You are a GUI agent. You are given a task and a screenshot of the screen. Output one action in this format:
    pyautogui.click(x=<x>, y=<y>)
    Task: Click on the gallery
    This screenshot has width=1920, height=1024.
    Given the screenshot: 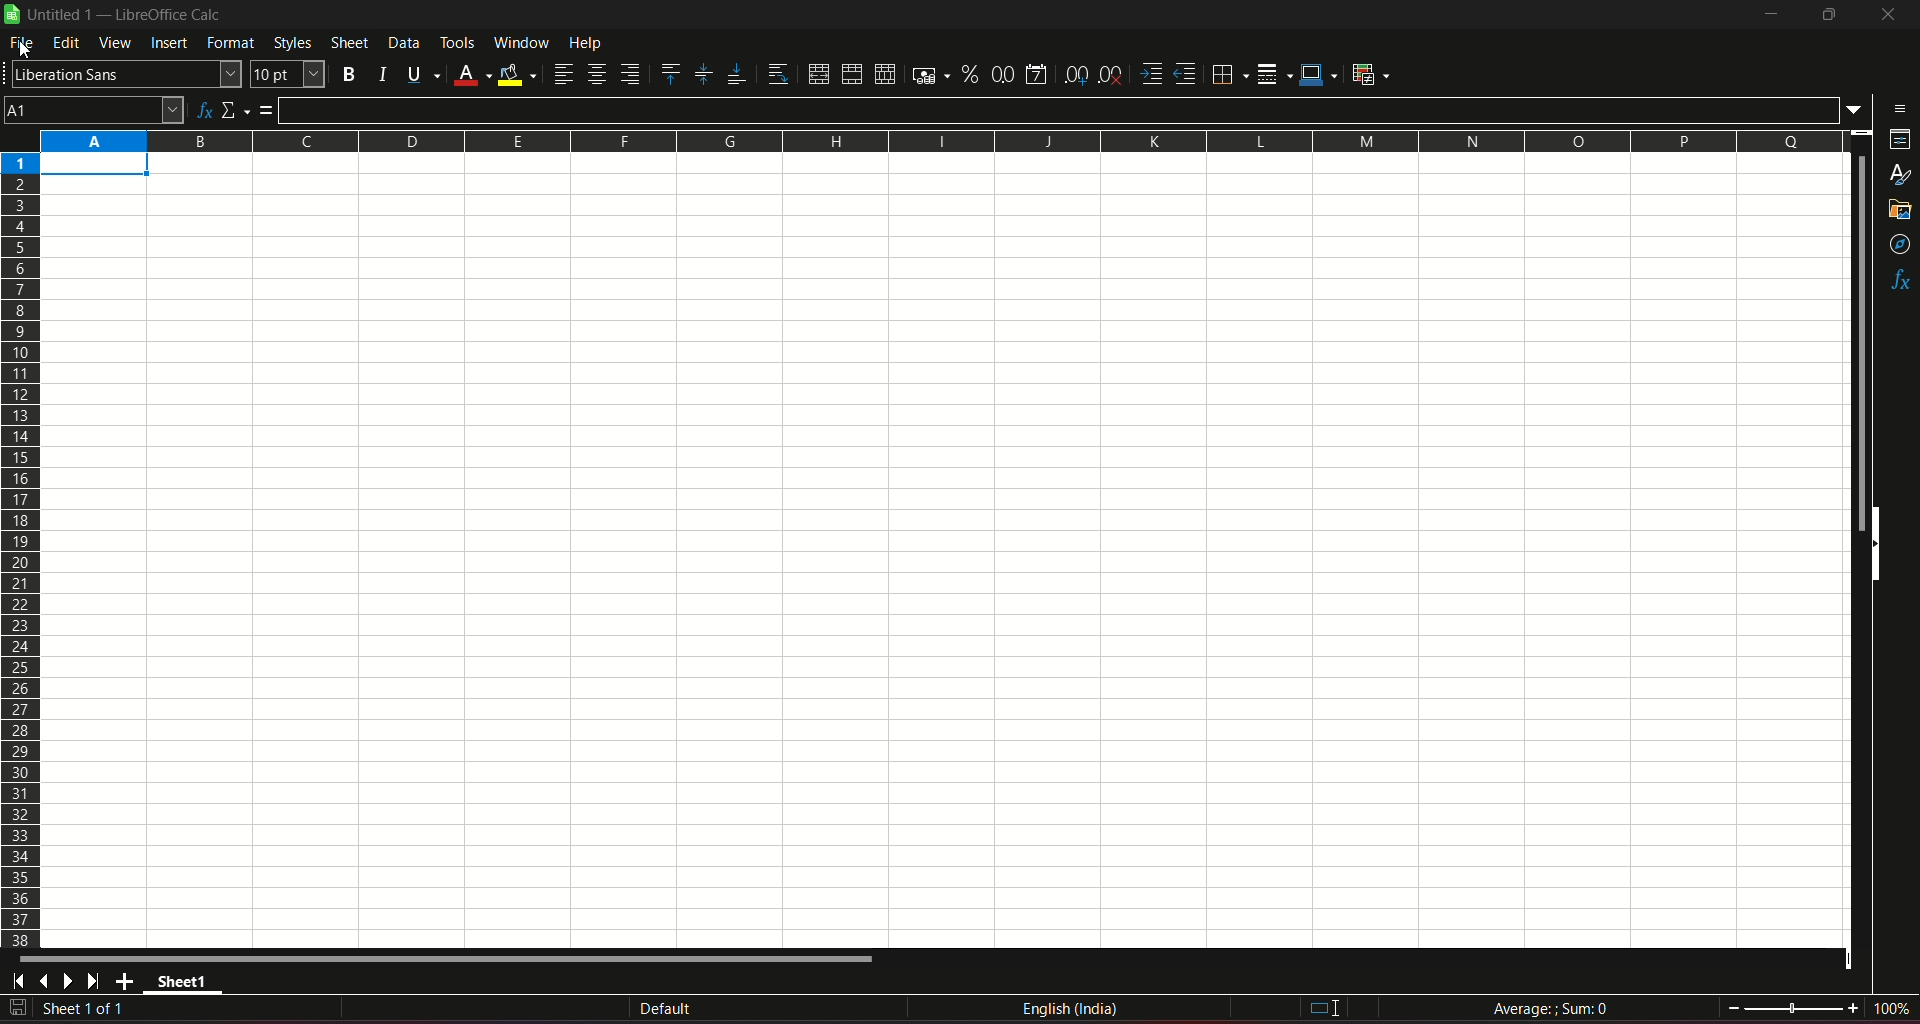 What is the action you would take?
    pyautogui.click(x=1901, y=214)
    